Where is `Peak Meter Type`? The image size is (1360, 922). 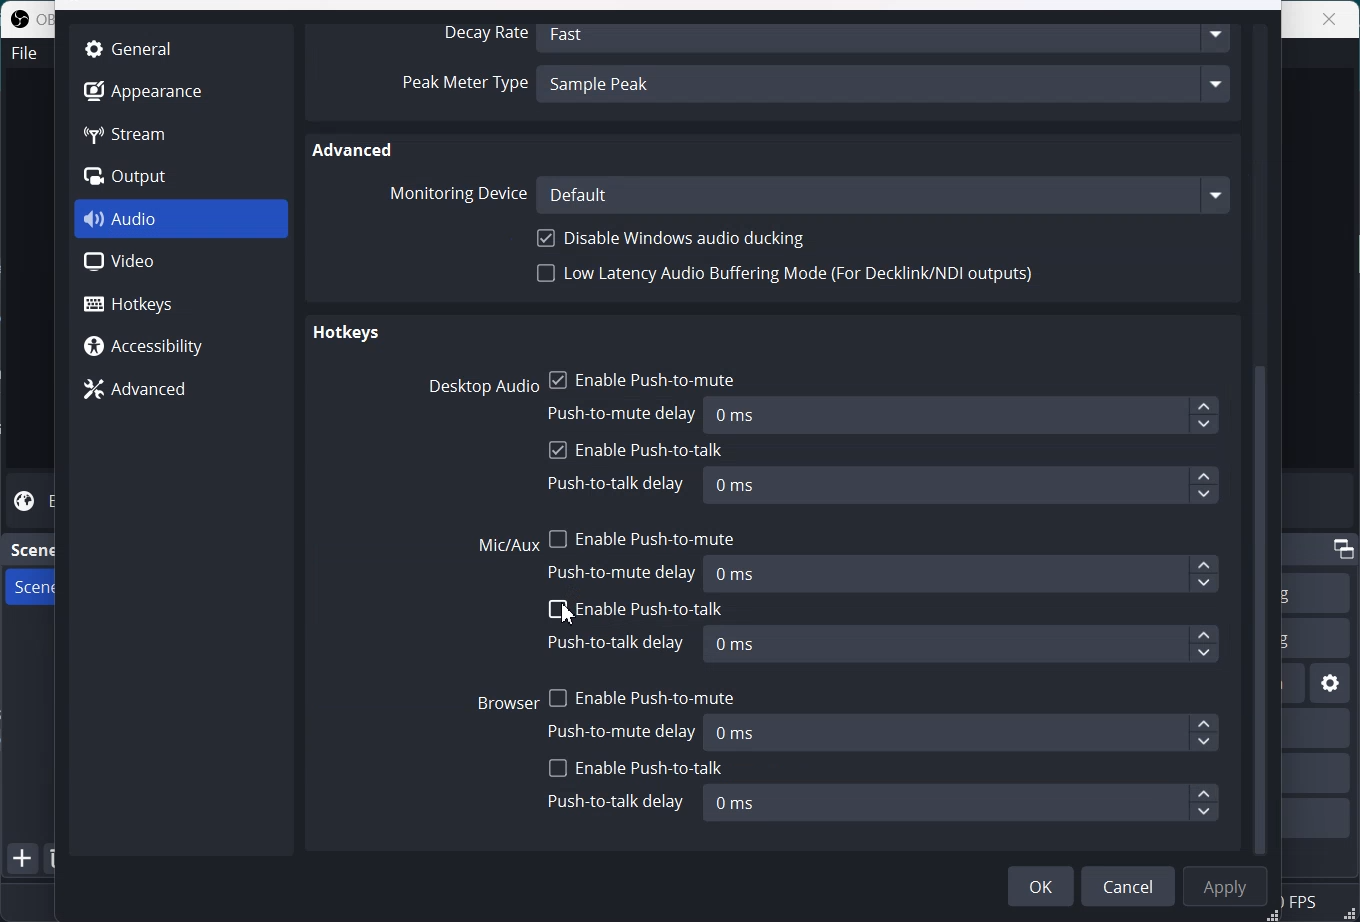
Peak Meter Type is located at coordinates (464, 86).